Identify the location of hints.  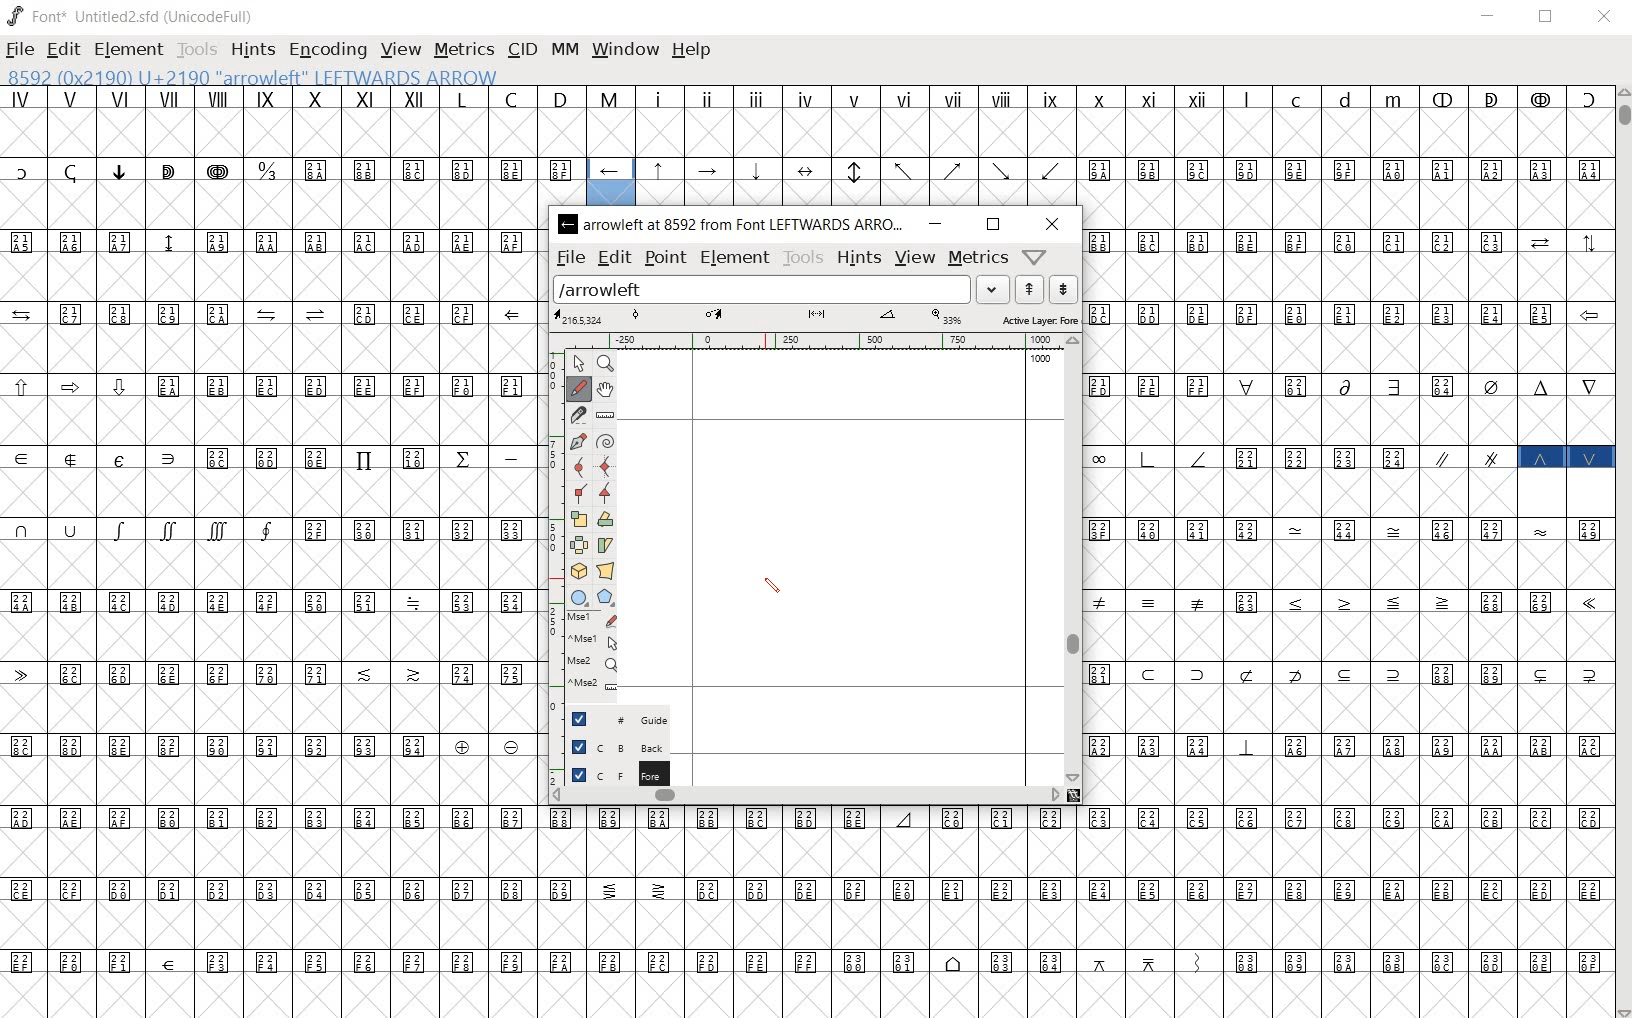
(252, 51).